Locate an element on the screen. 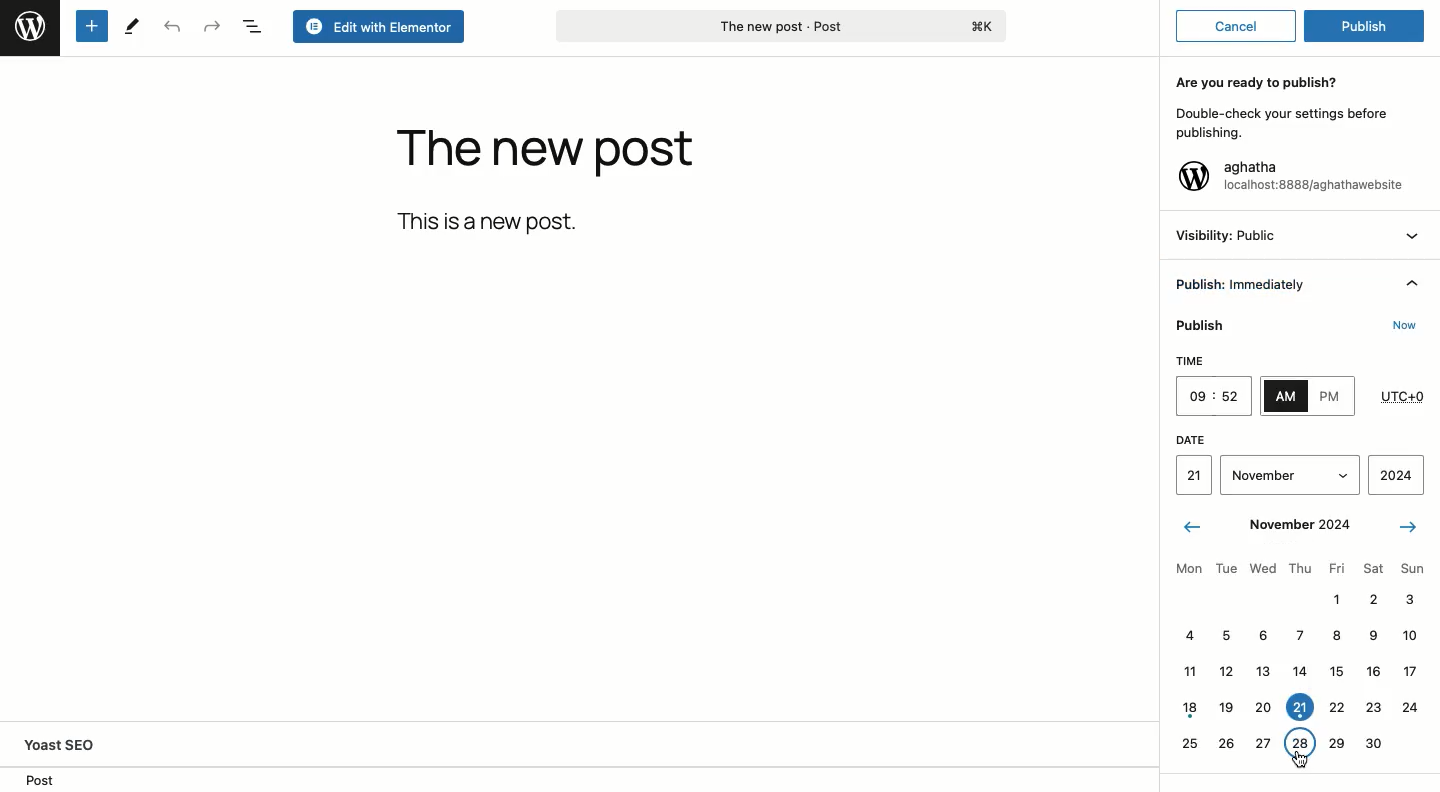 The image size is (1440, 792). 27 is located at coordinates (1263, 743).